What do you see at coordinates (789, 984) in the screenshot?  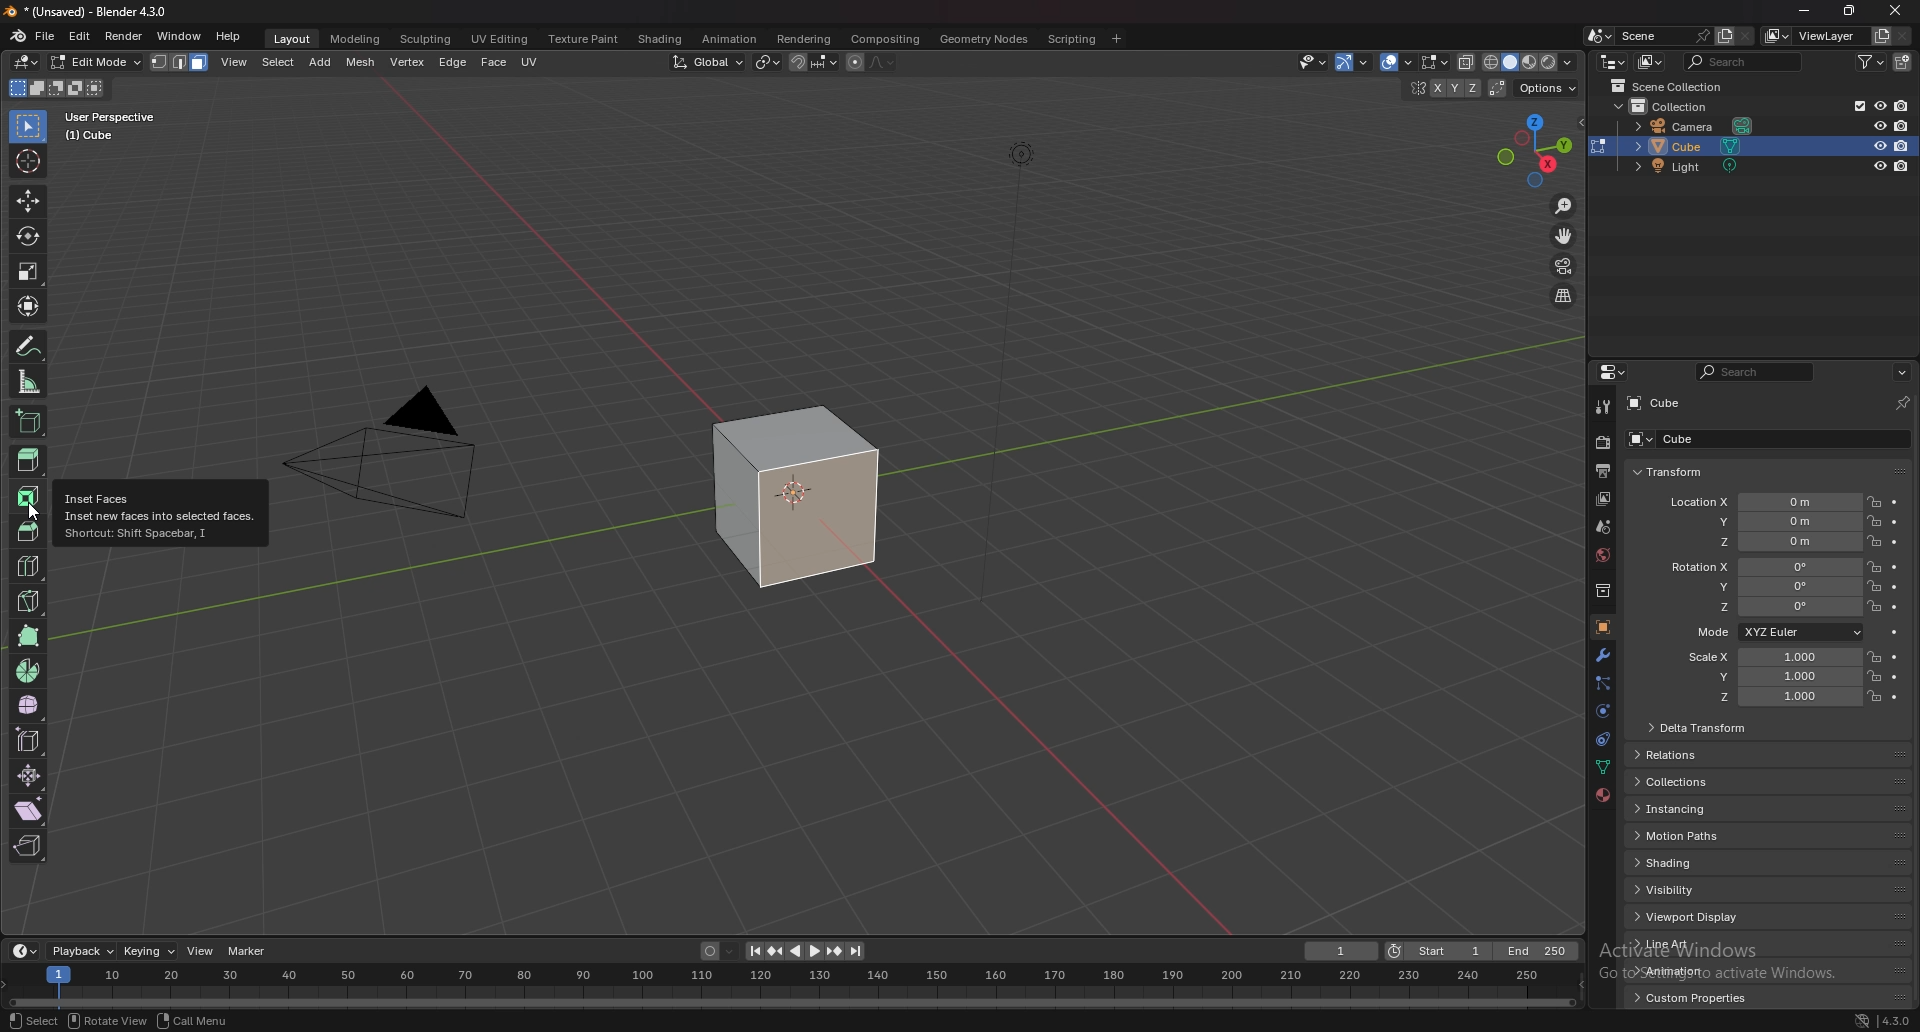 I see `` at bounding box center [789, 984].